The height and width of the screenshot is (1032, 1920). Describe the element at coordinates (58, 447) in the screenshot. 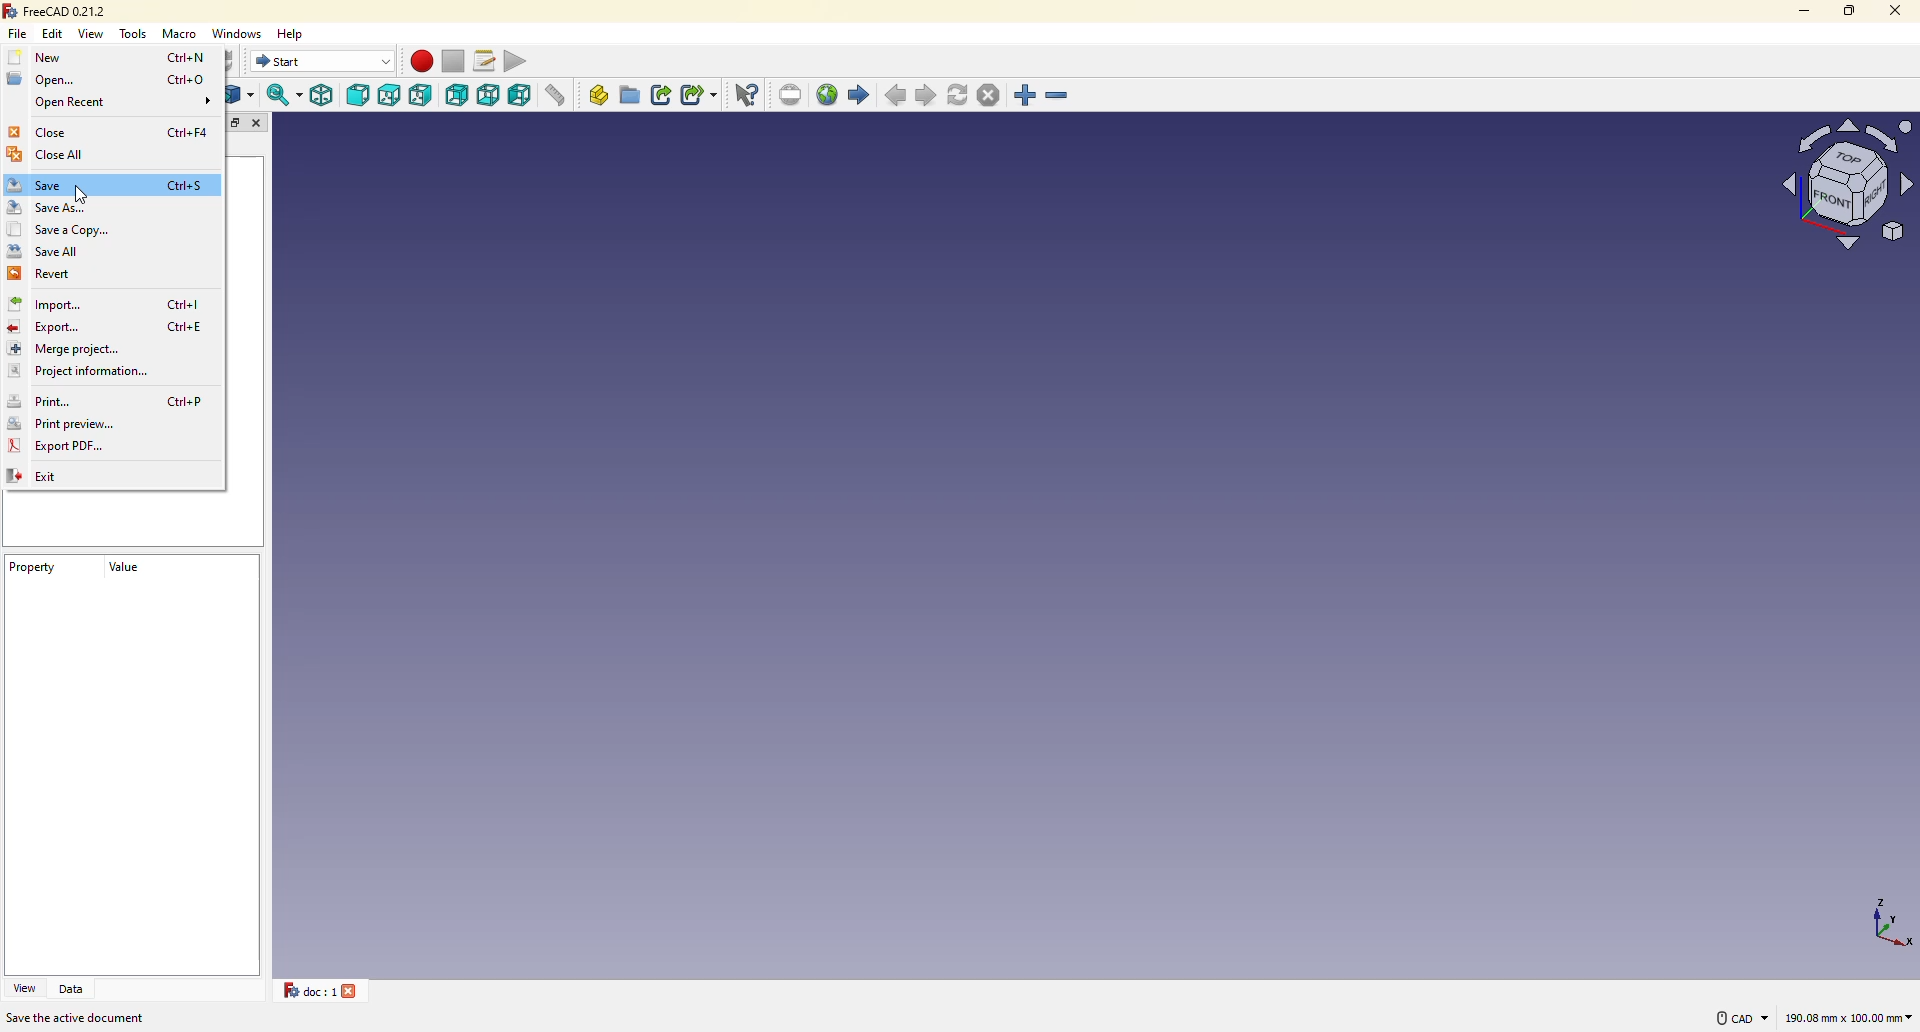

I see `export pdf` at that location.